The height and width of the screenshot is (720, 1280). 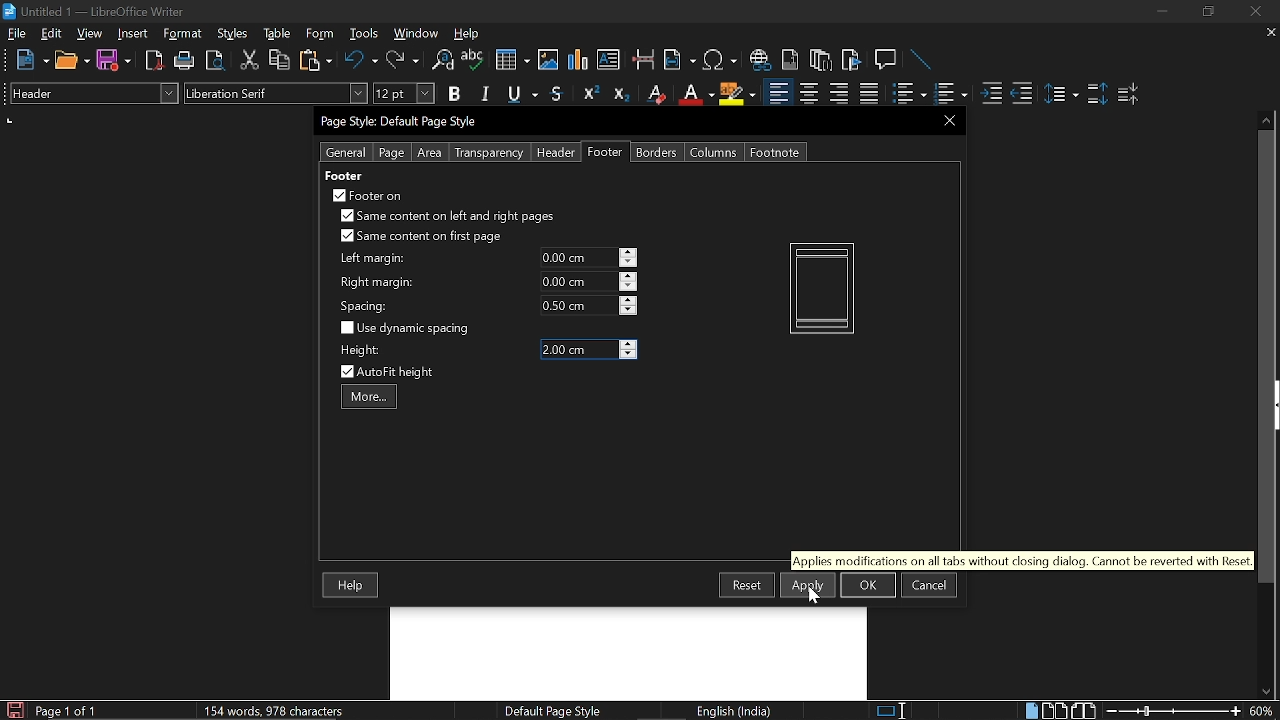 What do you see at coordinates (578, 350) in the screenshot?
I see `Height` at bounding box center [578, 350].